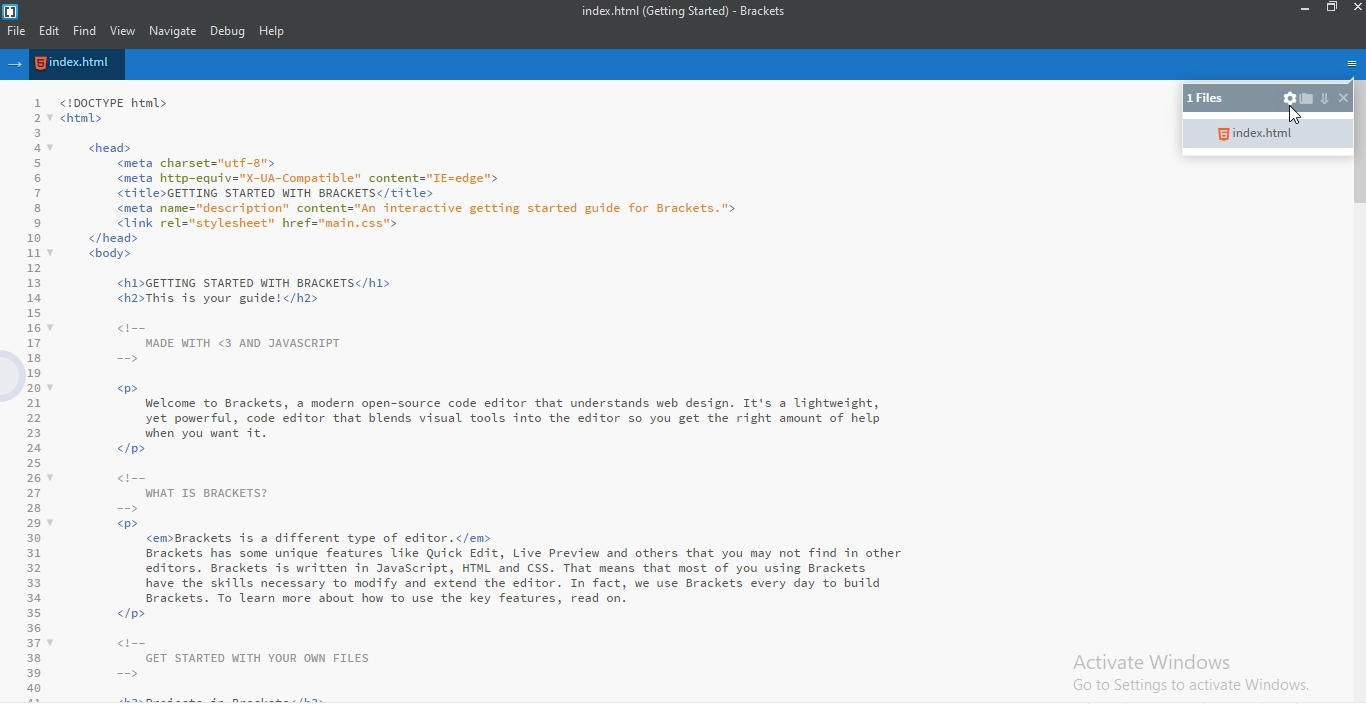 This screenshot has height=704, width=1366. I want to click on help, so click(273, 32).